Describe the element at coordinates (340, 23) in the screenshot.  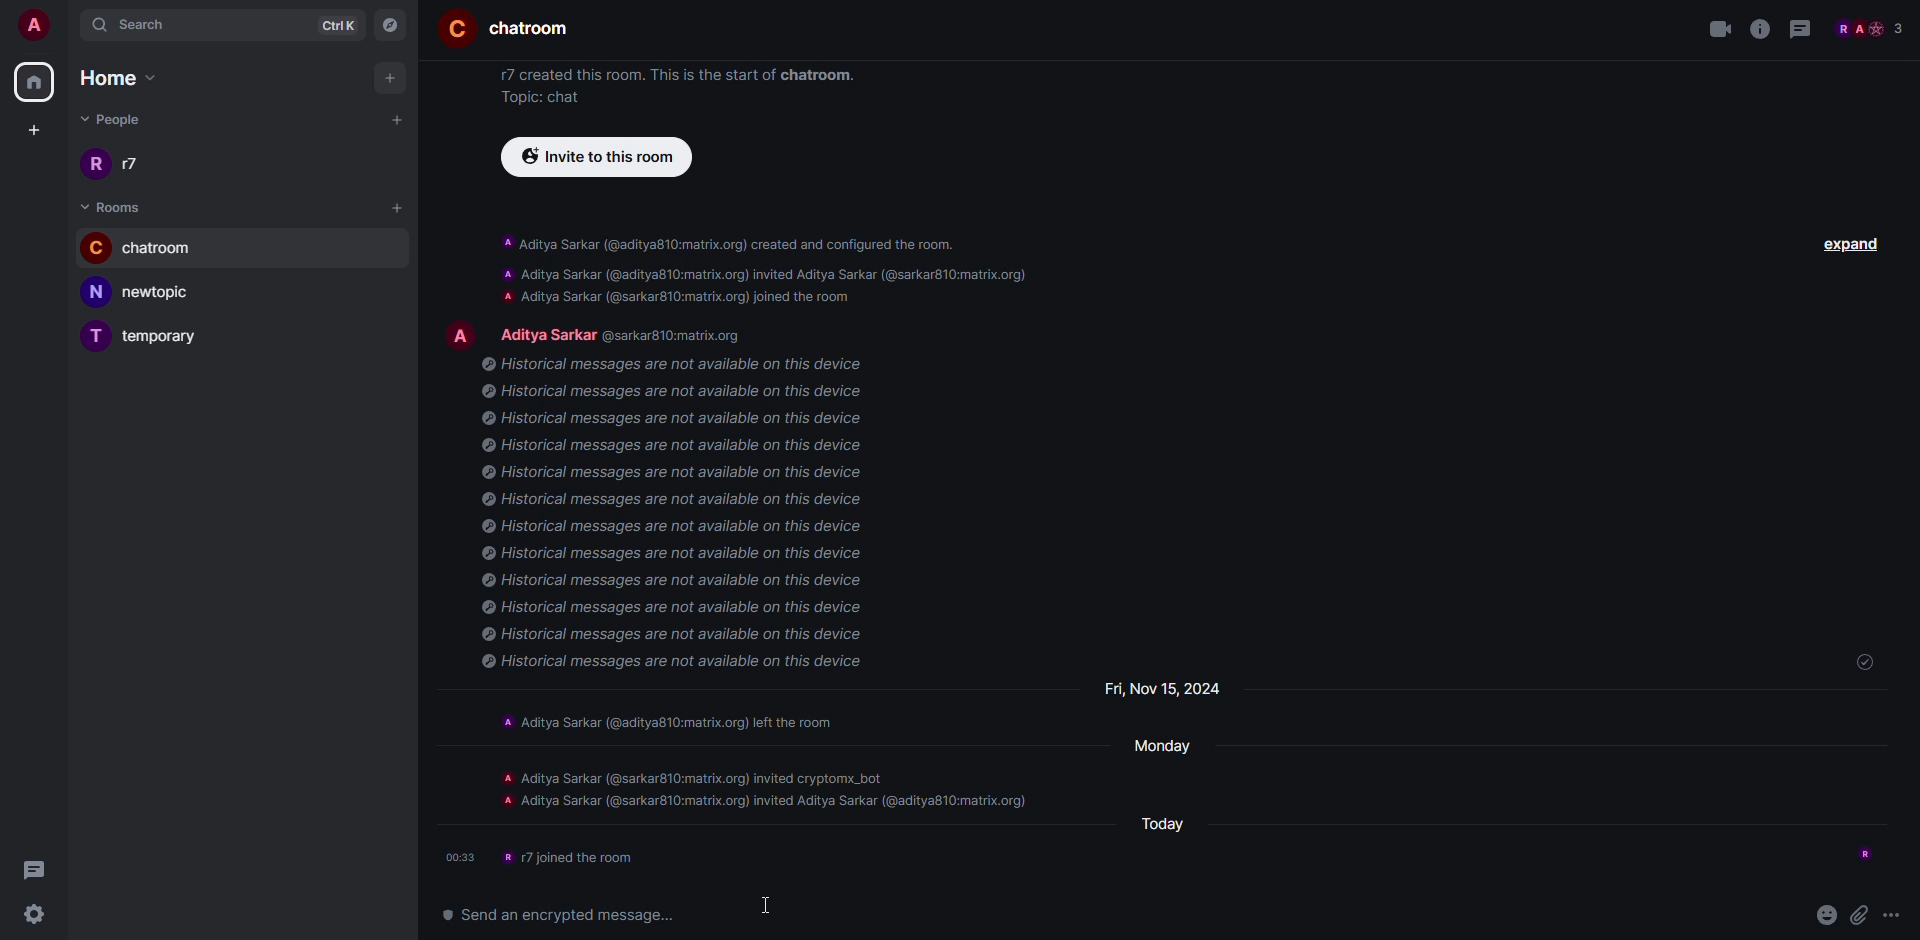
I see `ctrlK` at that location.